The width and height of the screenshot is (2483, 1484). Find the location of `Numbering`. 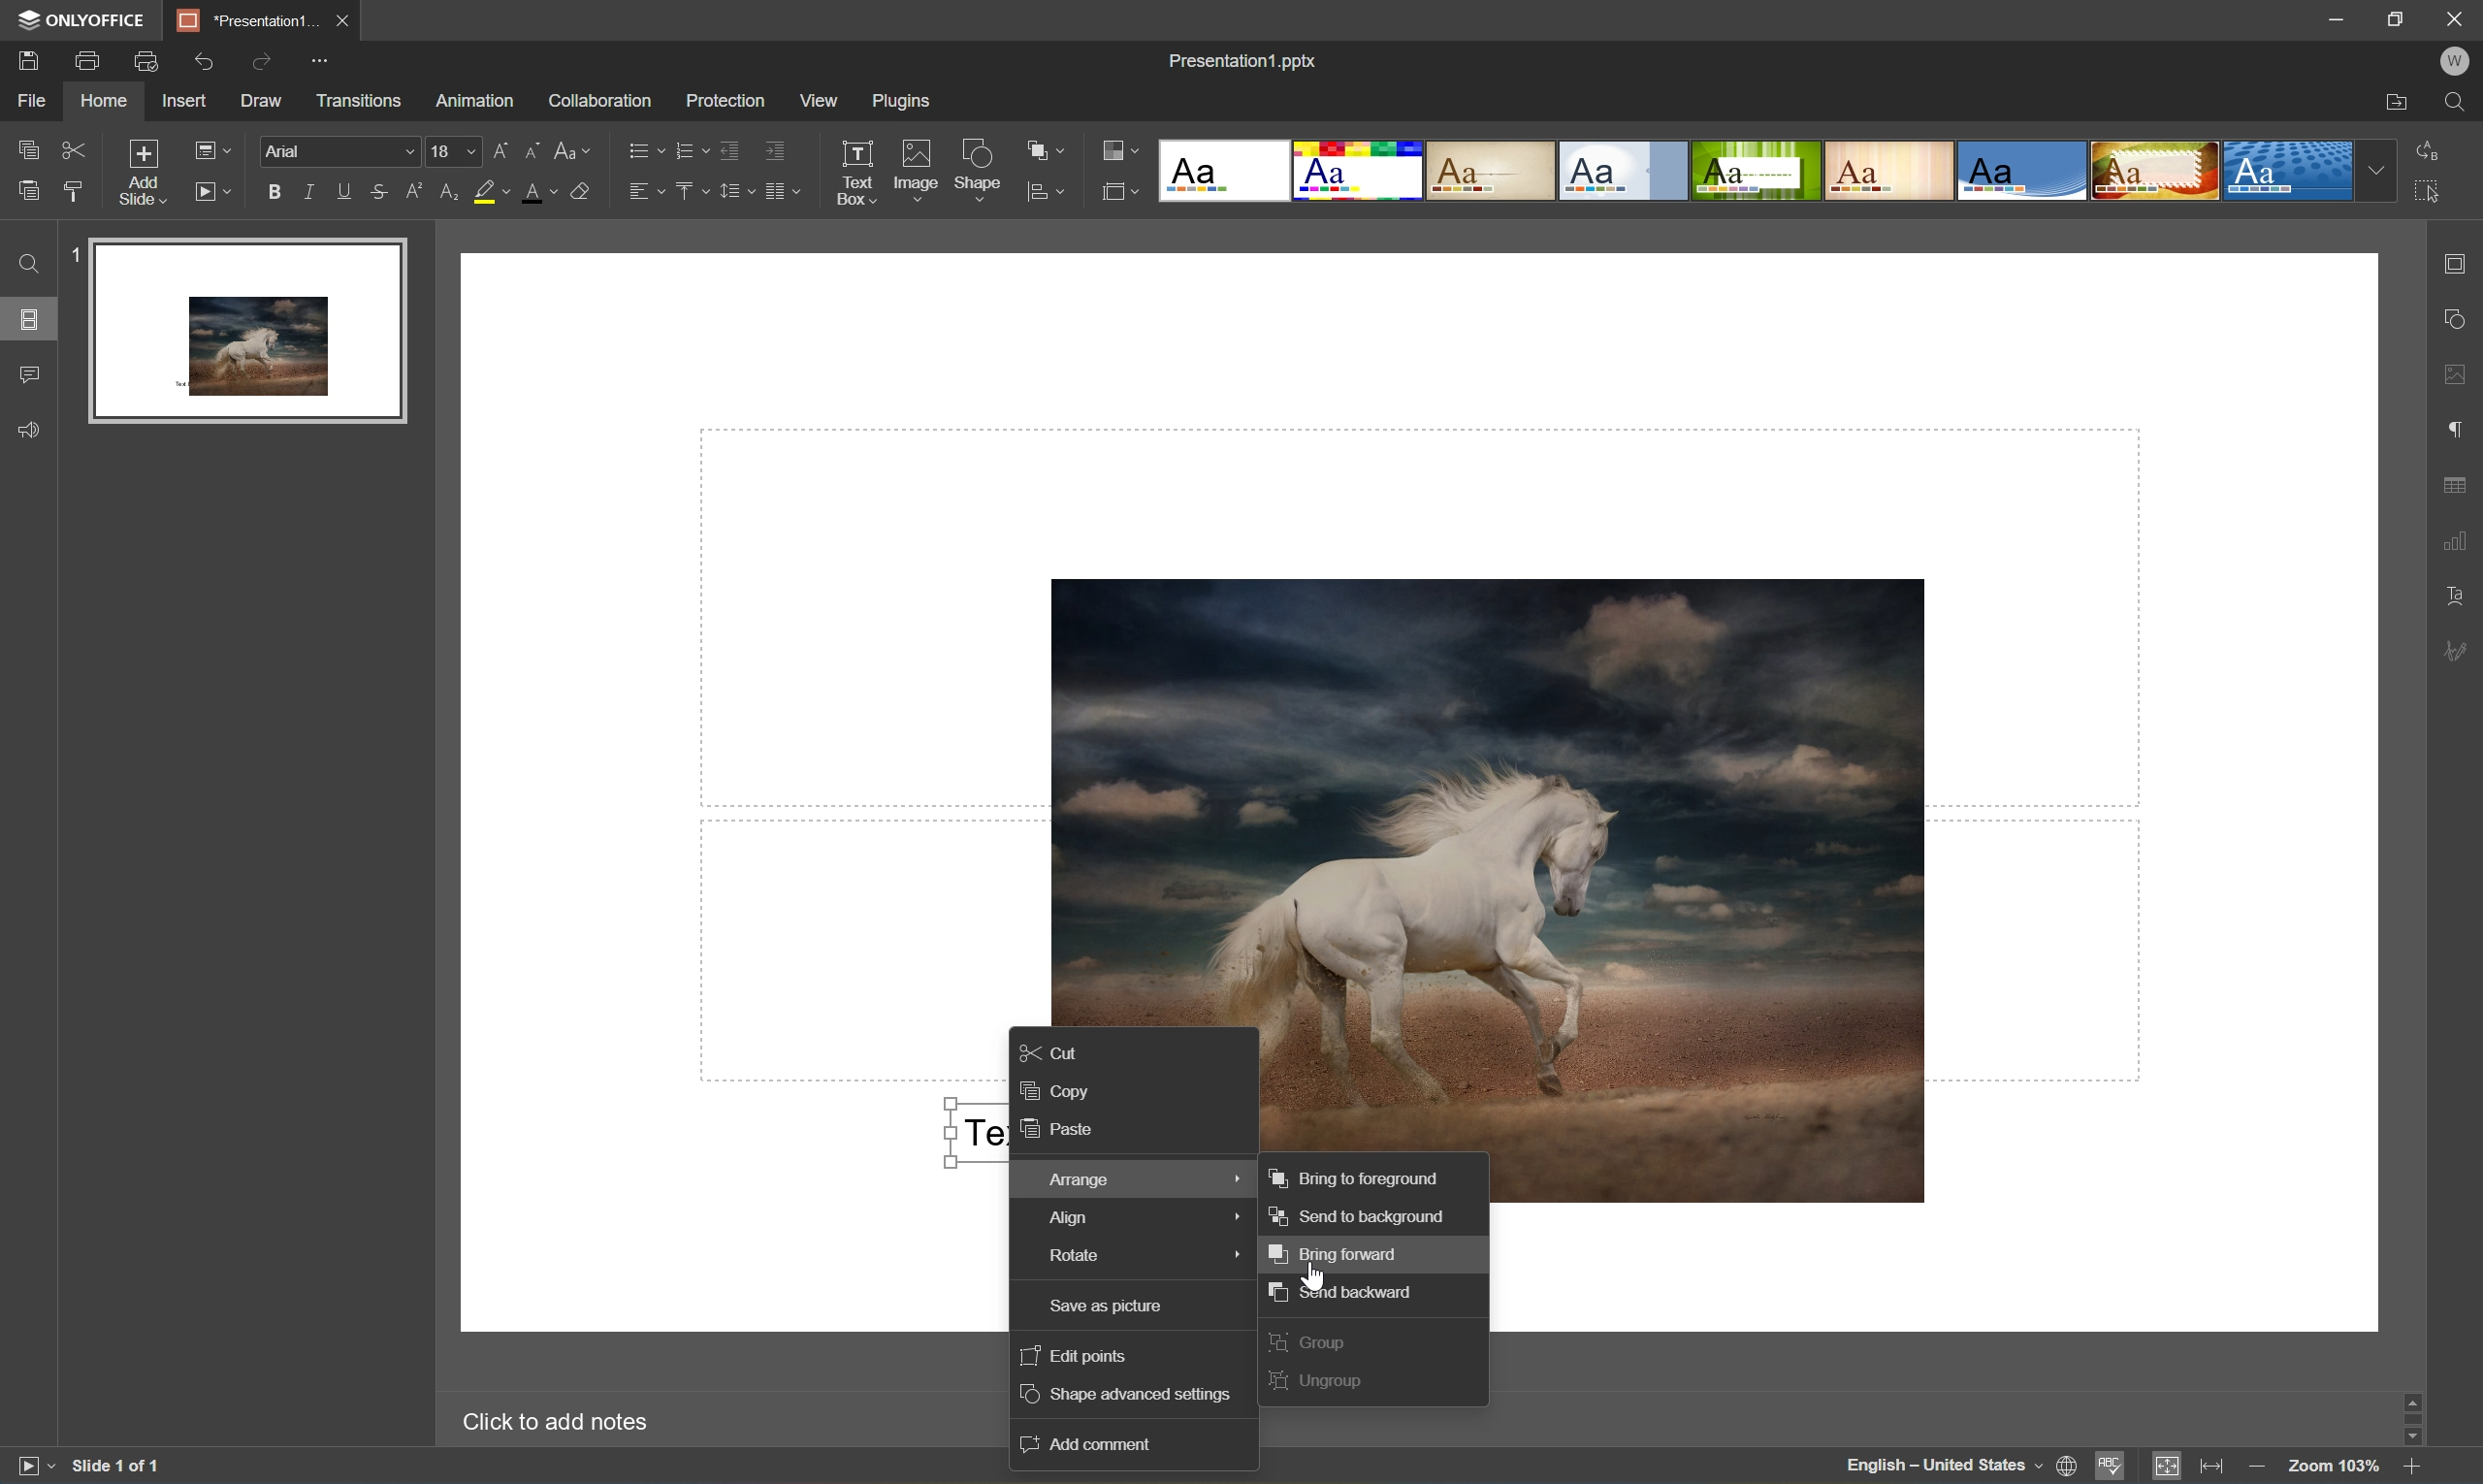

Numbering is located at coordinates (691, 146).